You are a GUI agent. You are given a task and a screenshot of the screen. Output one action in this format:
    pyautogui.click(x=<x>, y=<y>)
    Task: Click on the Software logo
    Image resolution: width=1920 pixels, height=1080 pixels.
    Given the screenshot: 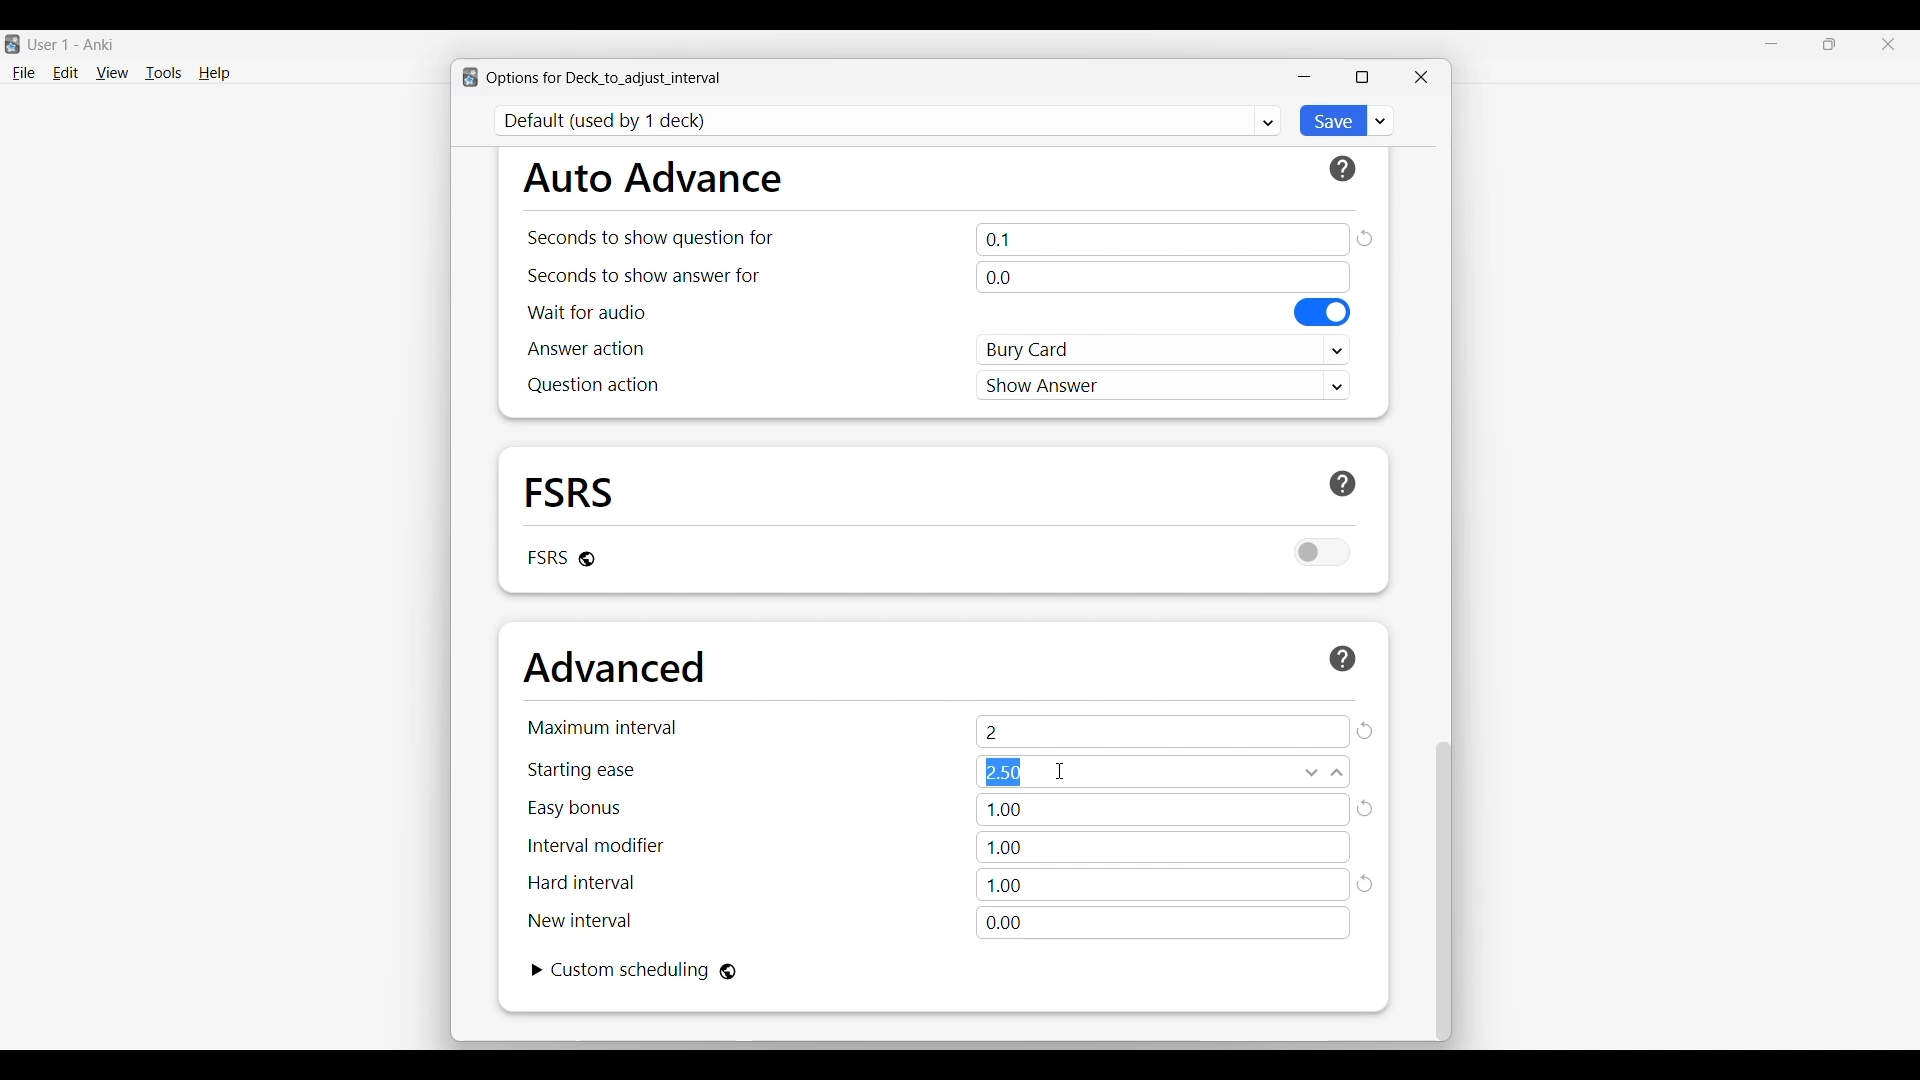 What is the action you would take?
    pyautogui.click(x=12, y=44)
    